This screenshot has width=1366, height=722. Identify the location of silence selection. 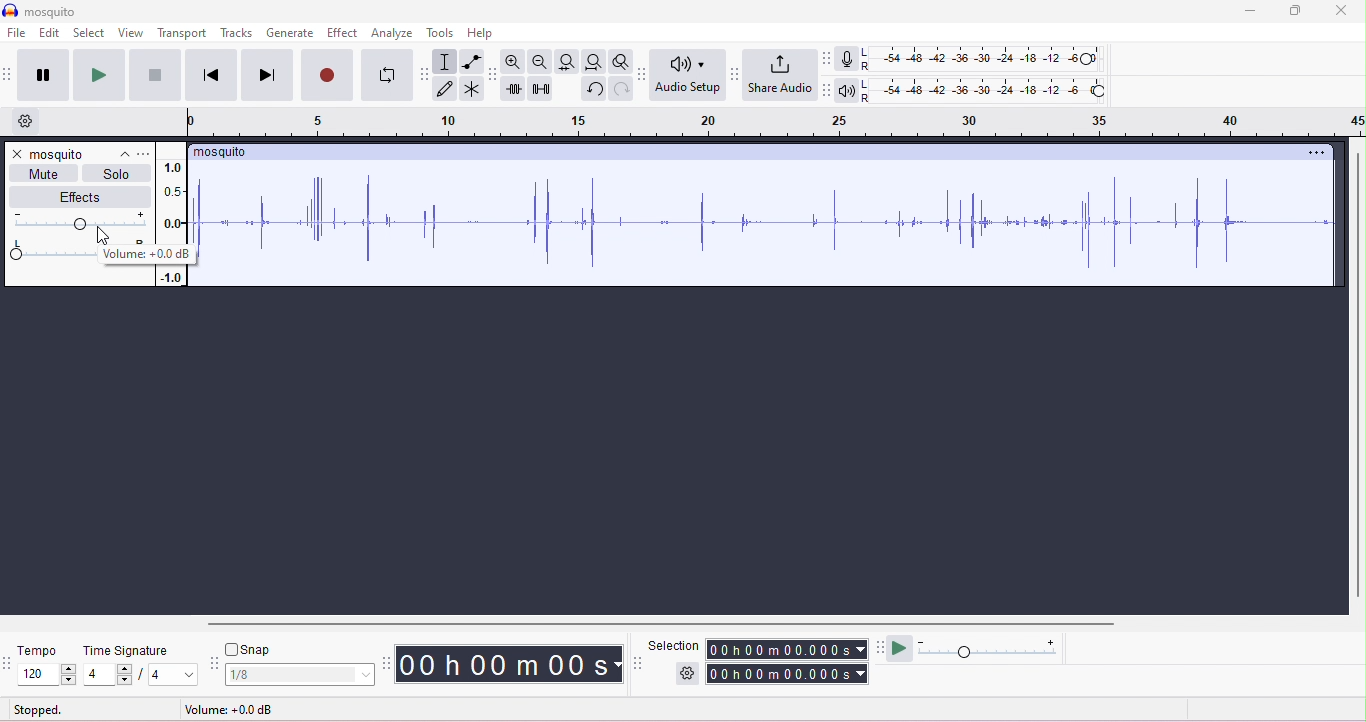
(541, 90).